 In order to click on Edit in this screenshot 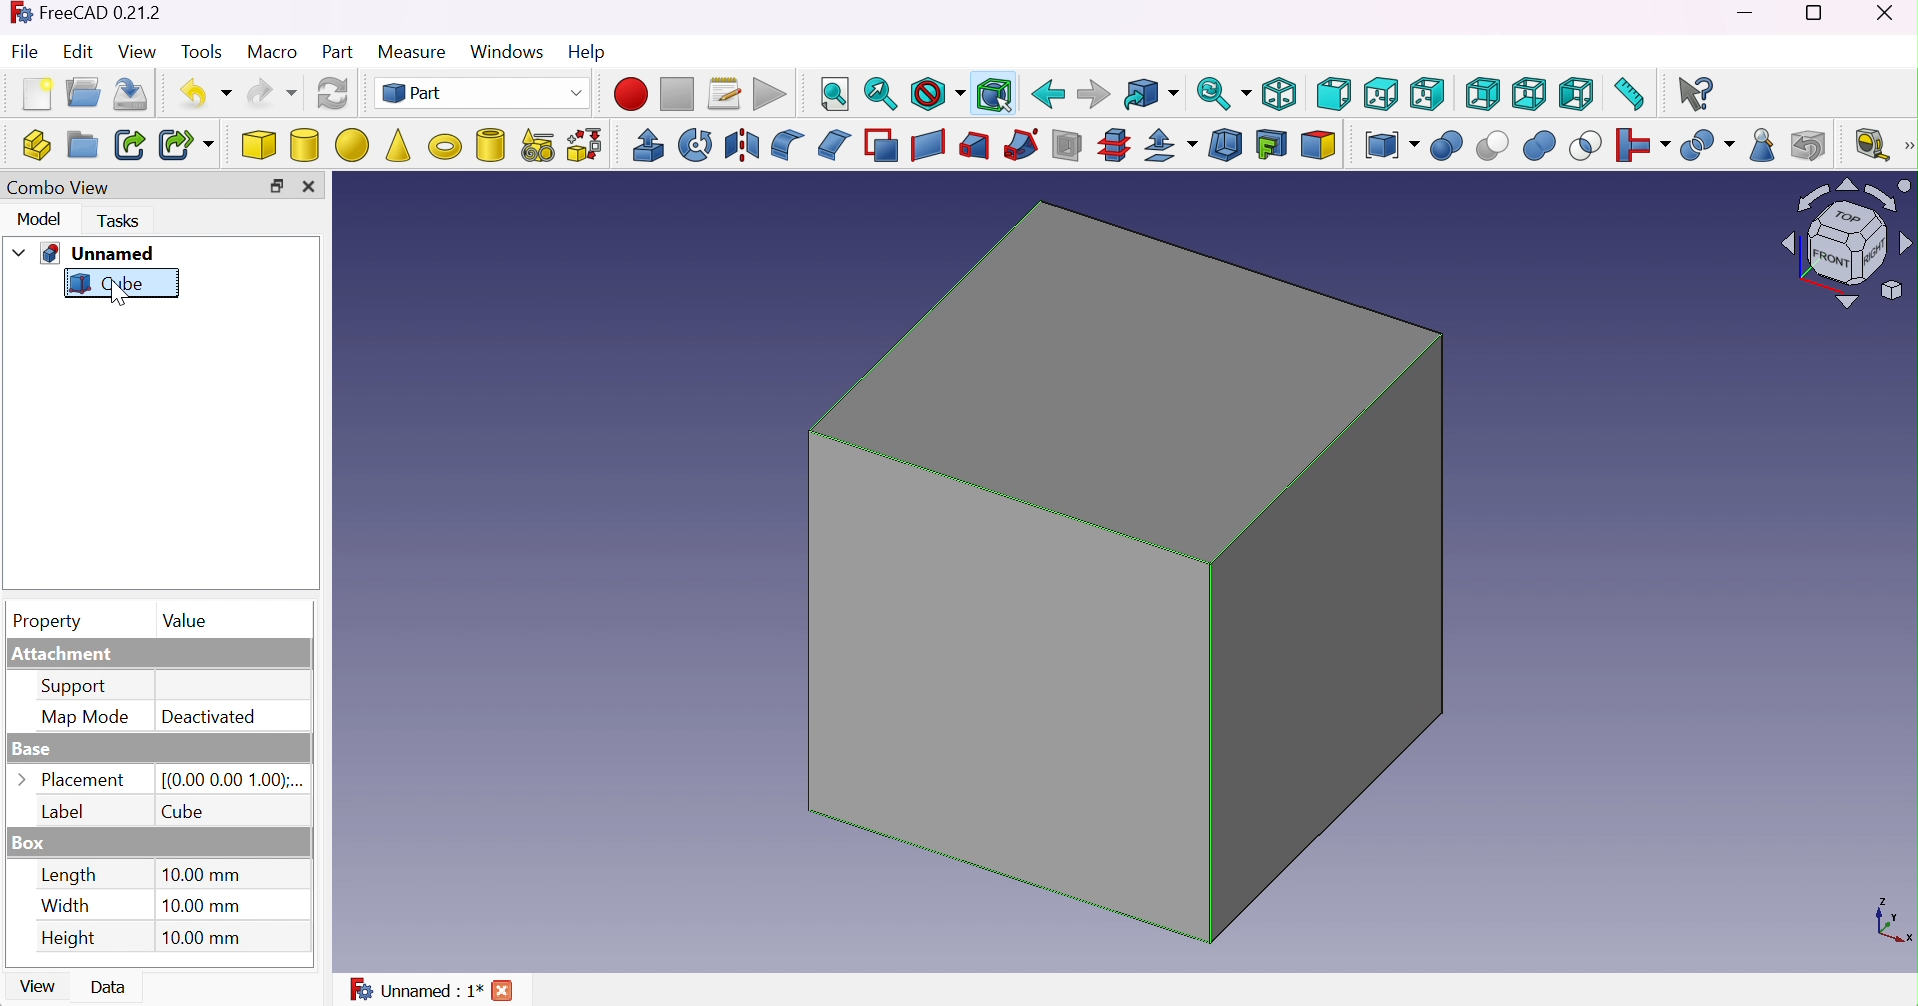, I will do `click(75, 51)`.